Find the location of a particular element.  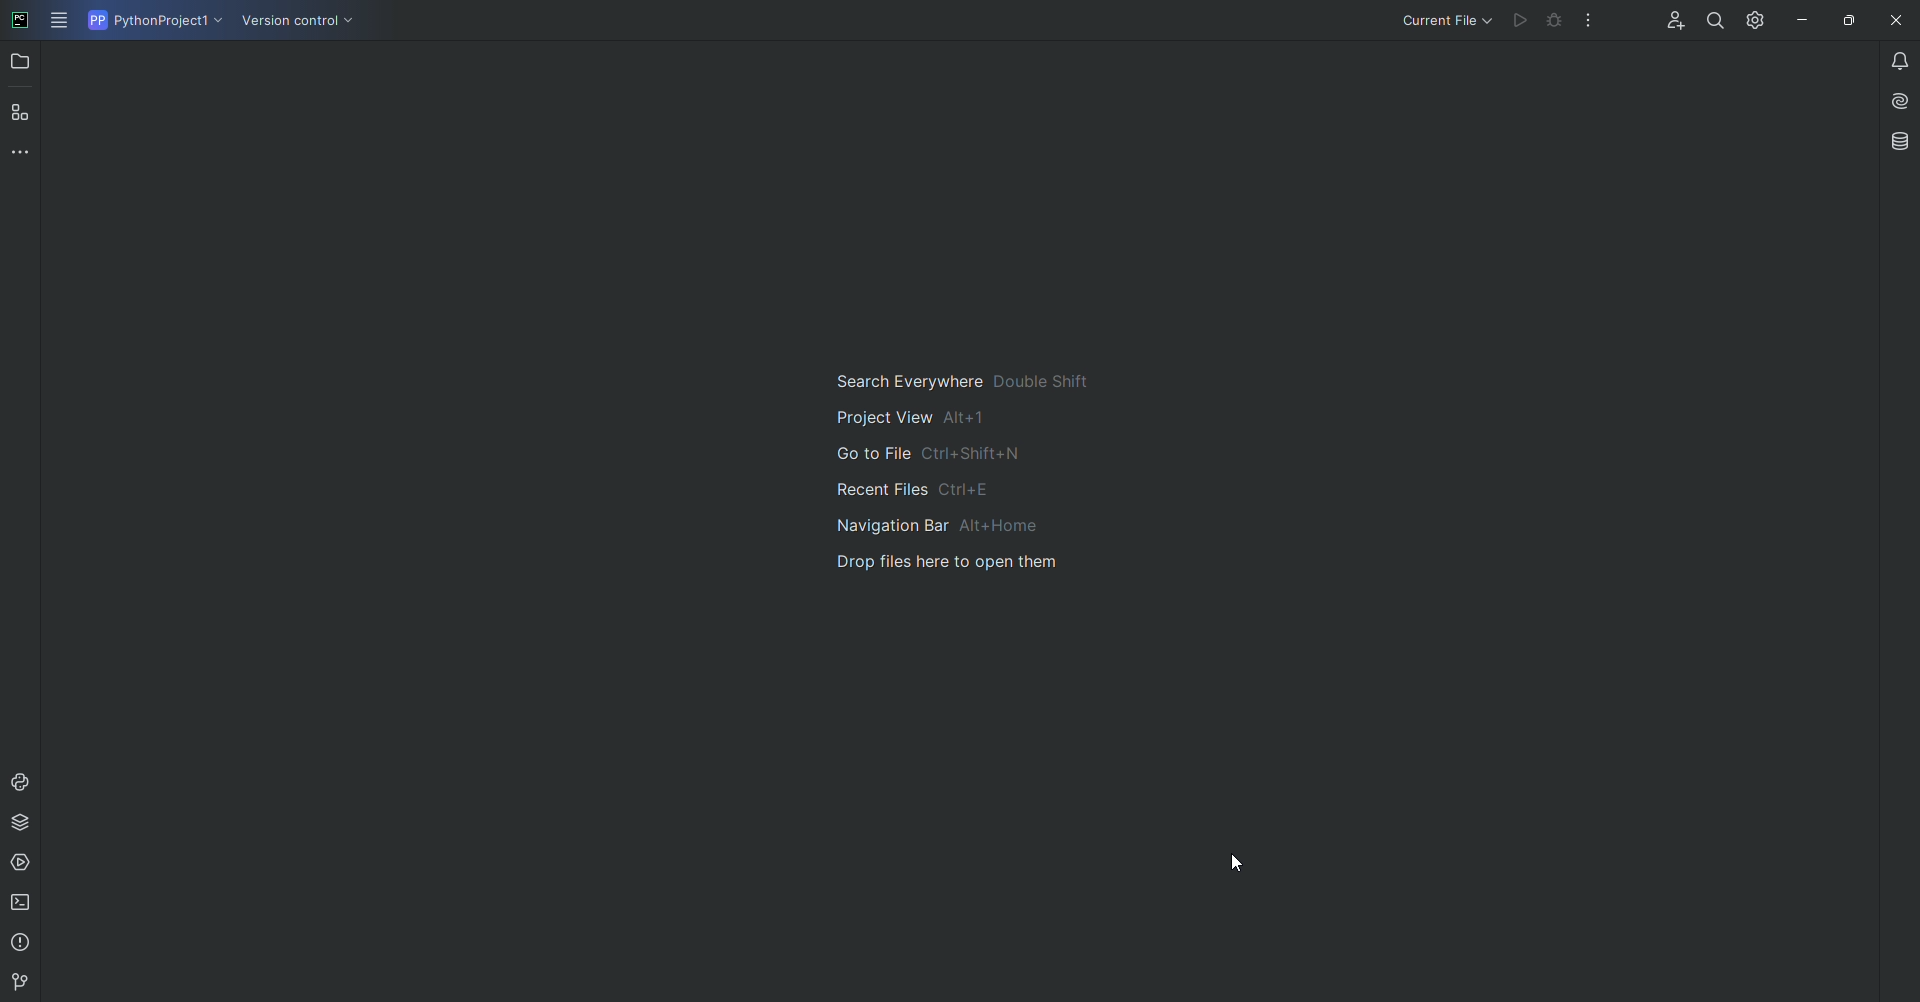

Find is located at coordinates (1715, 20).